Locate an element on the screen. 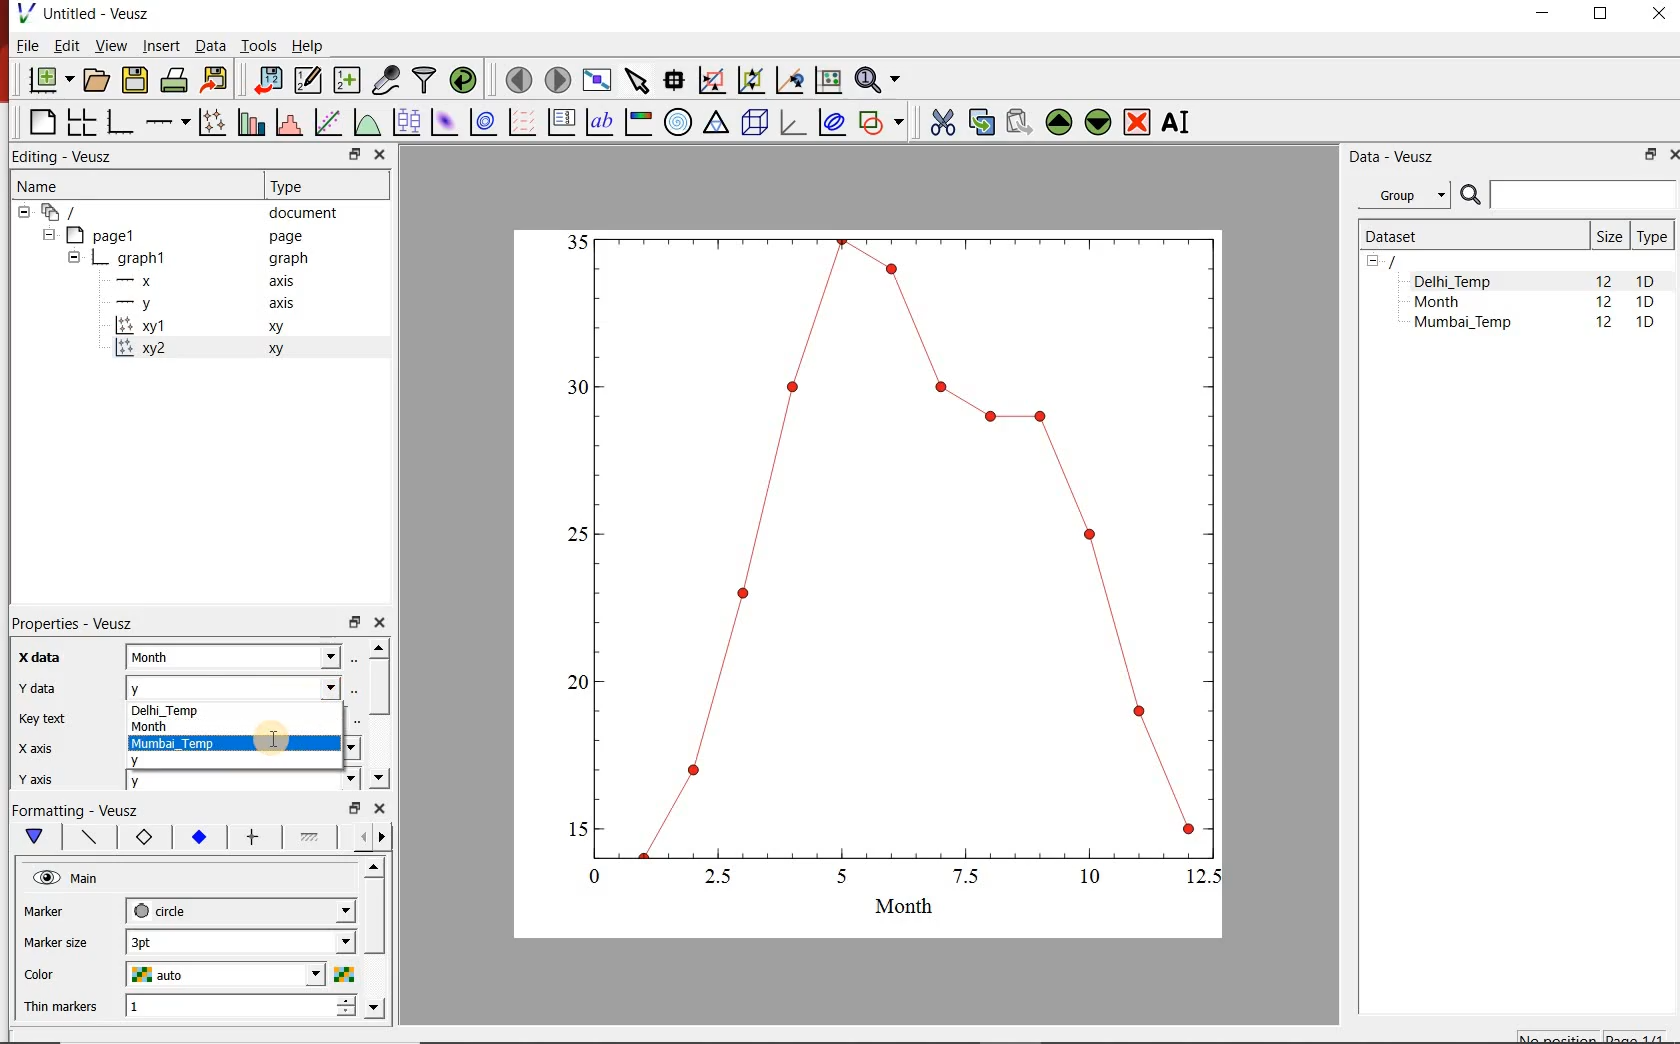 The height and width of the screenshot is (1044, 1680). Dataset is located at coordinates (1468, 236).